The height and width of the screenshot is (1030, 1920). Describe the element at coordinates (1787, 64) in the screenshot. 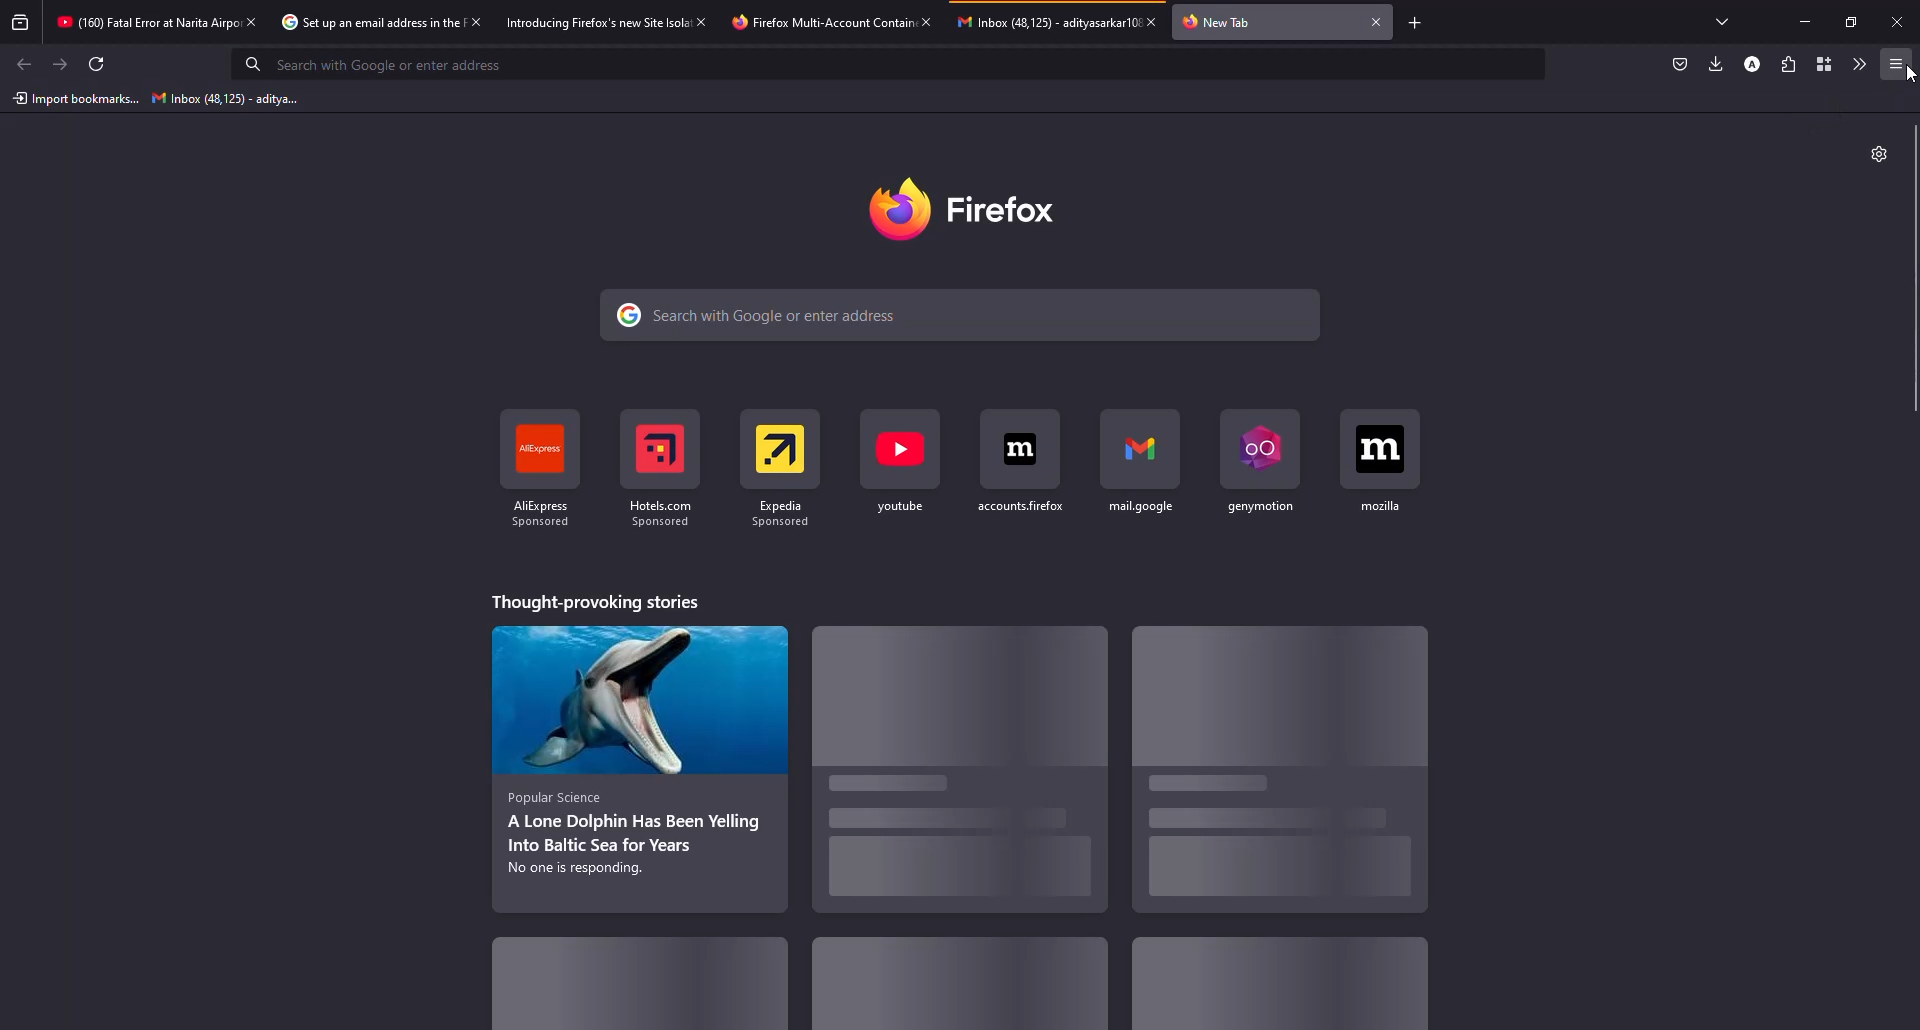

I see `extensions` at that location.